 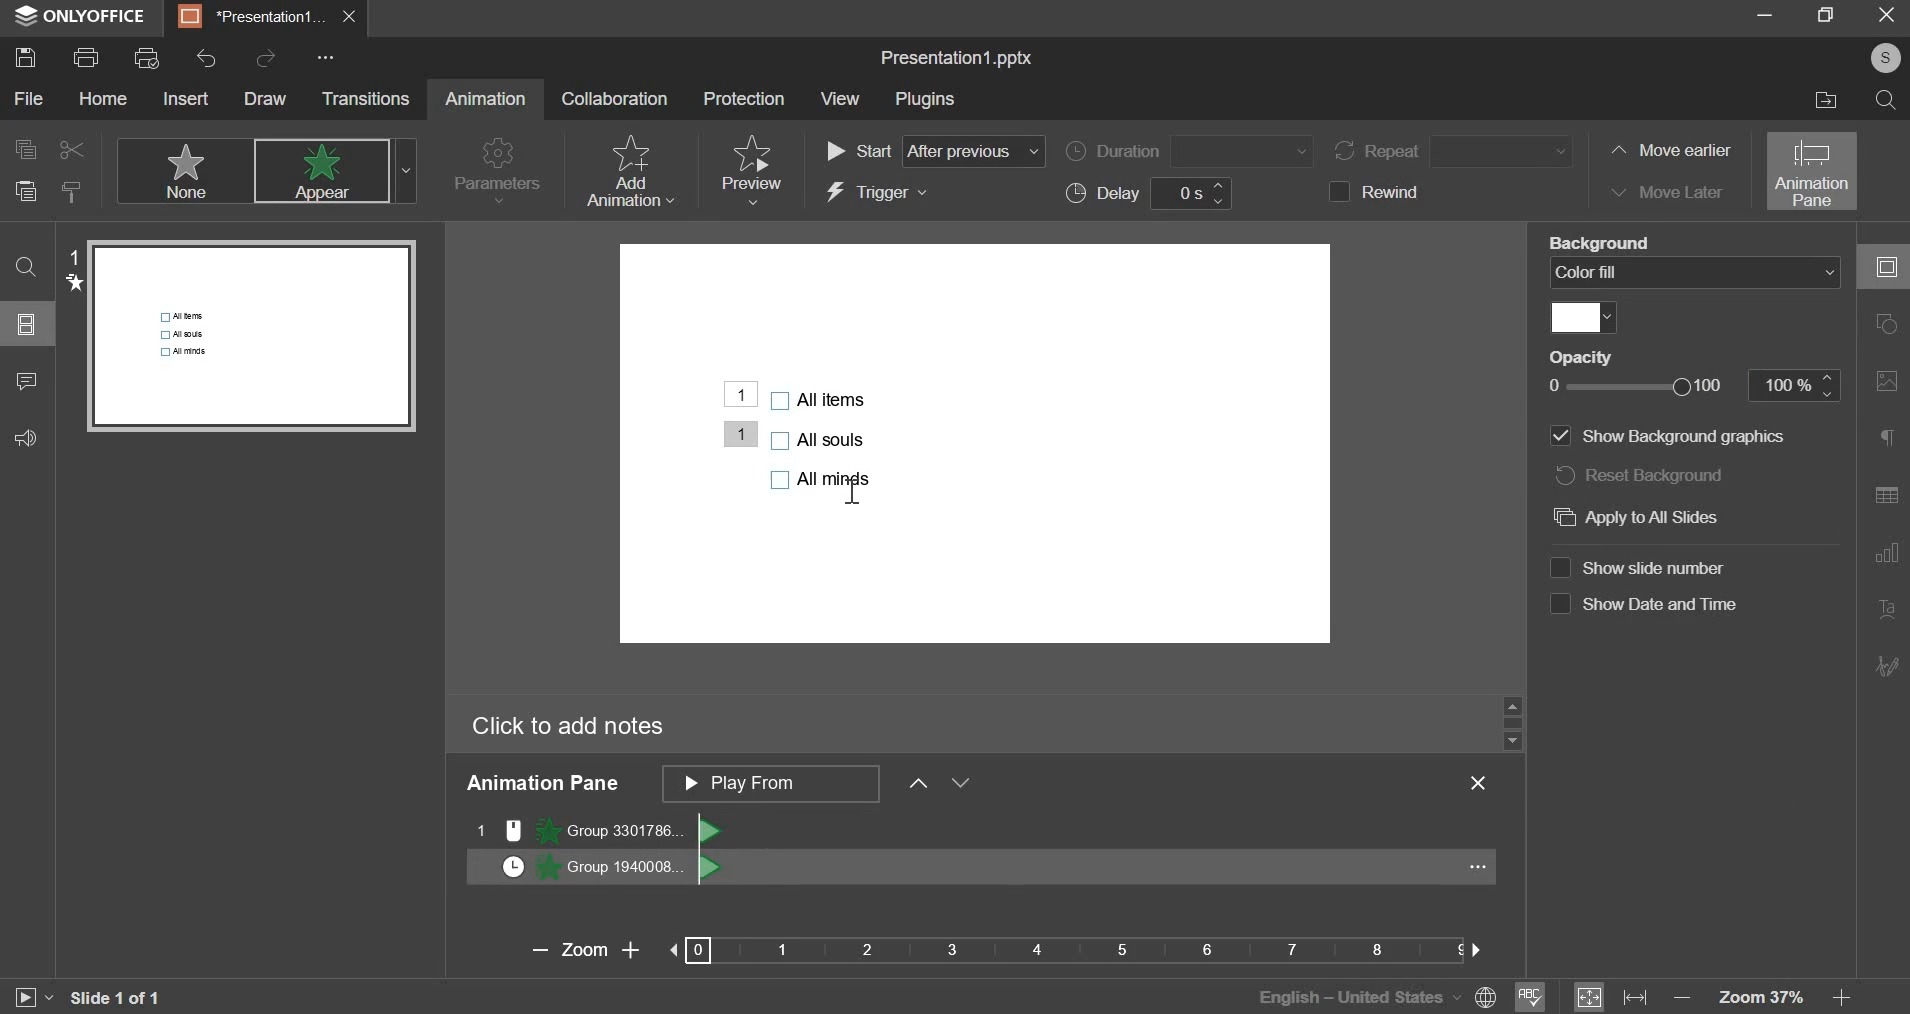 I want to click on comment, so click(x=25, y=384).